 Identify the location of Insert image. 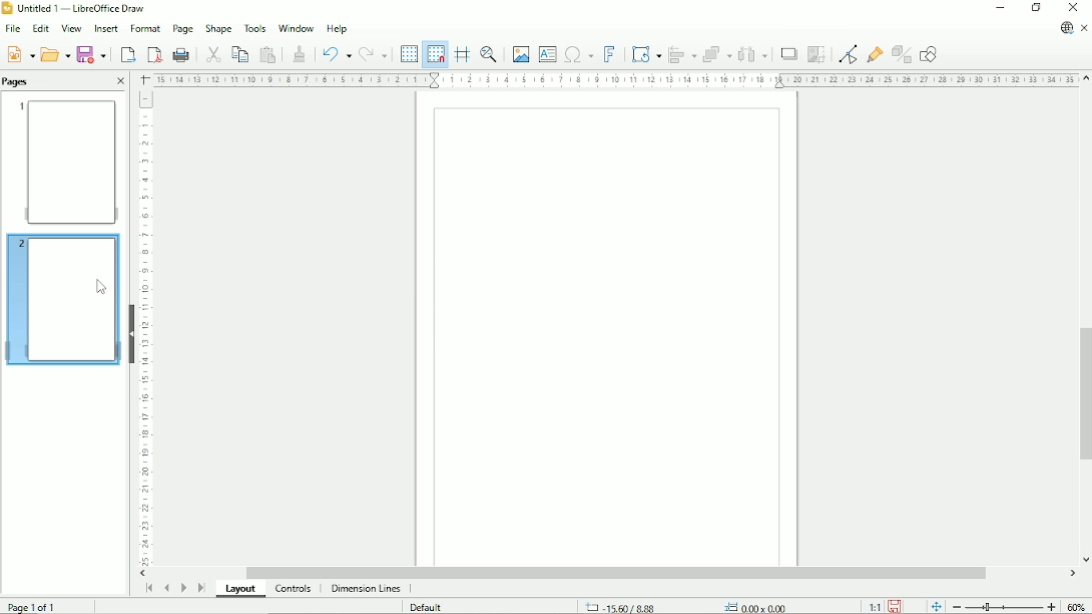
(519, 54).